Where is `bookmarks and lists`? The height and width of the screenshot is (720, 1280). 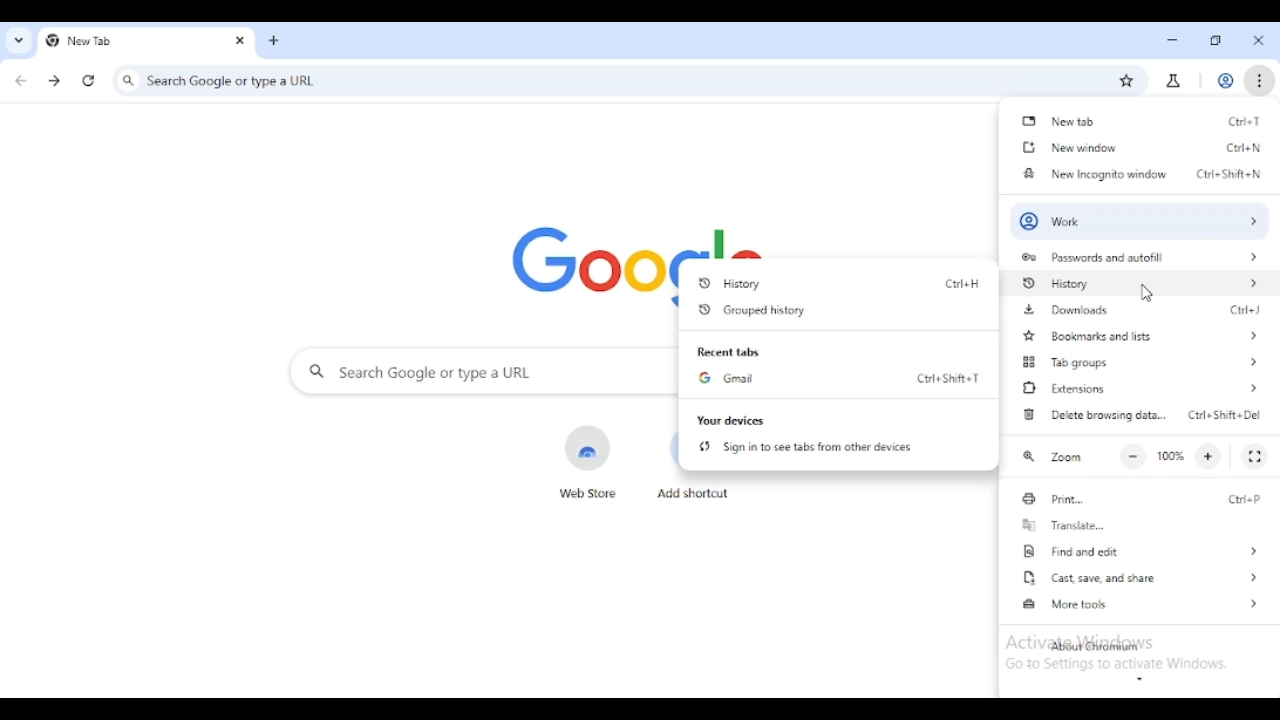
bookmarks and lists is located at coordinates (1139, 335).